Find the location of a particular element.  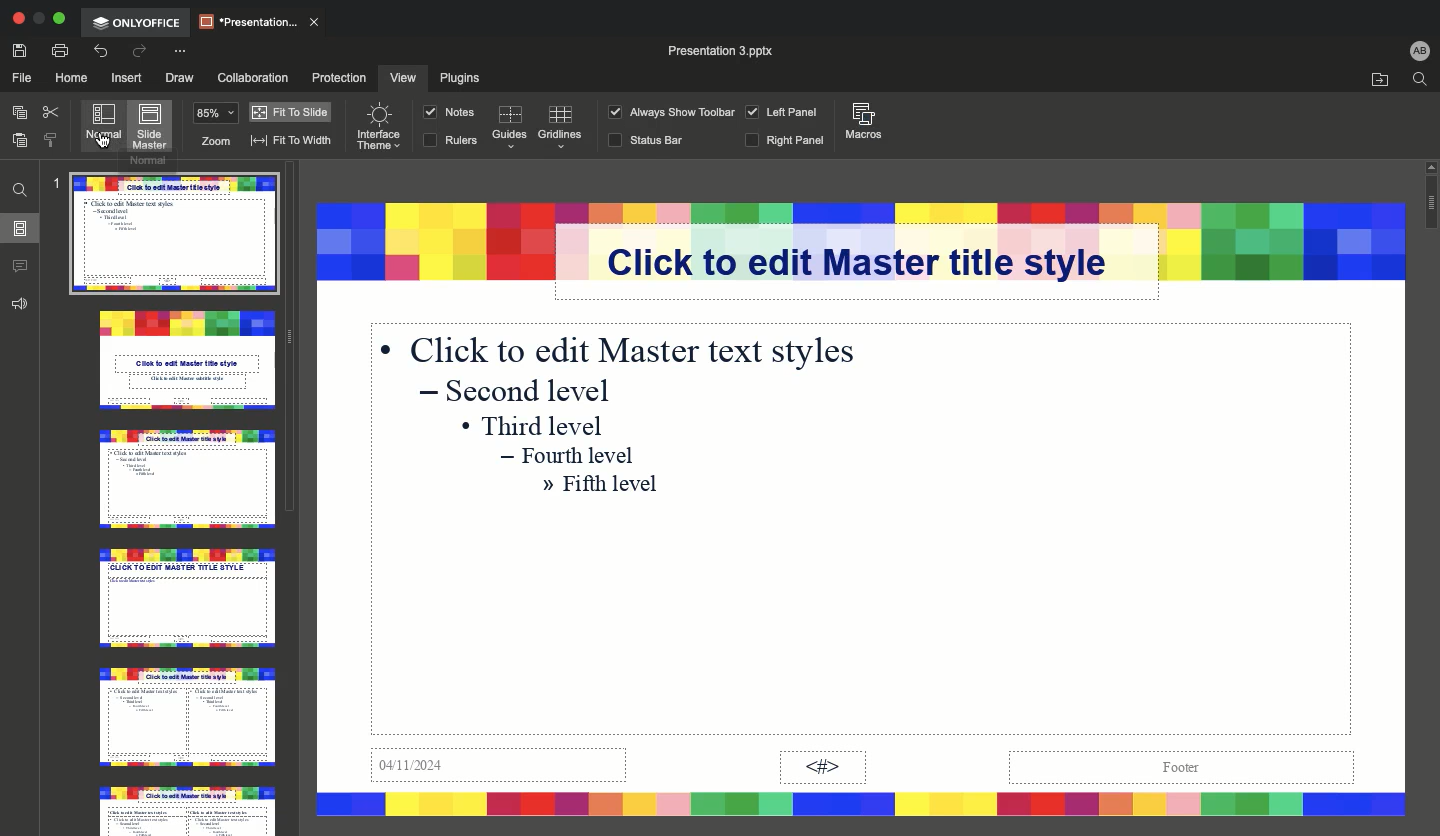

Layout master slide 4 with new layout is located at coordinates (187, 597).